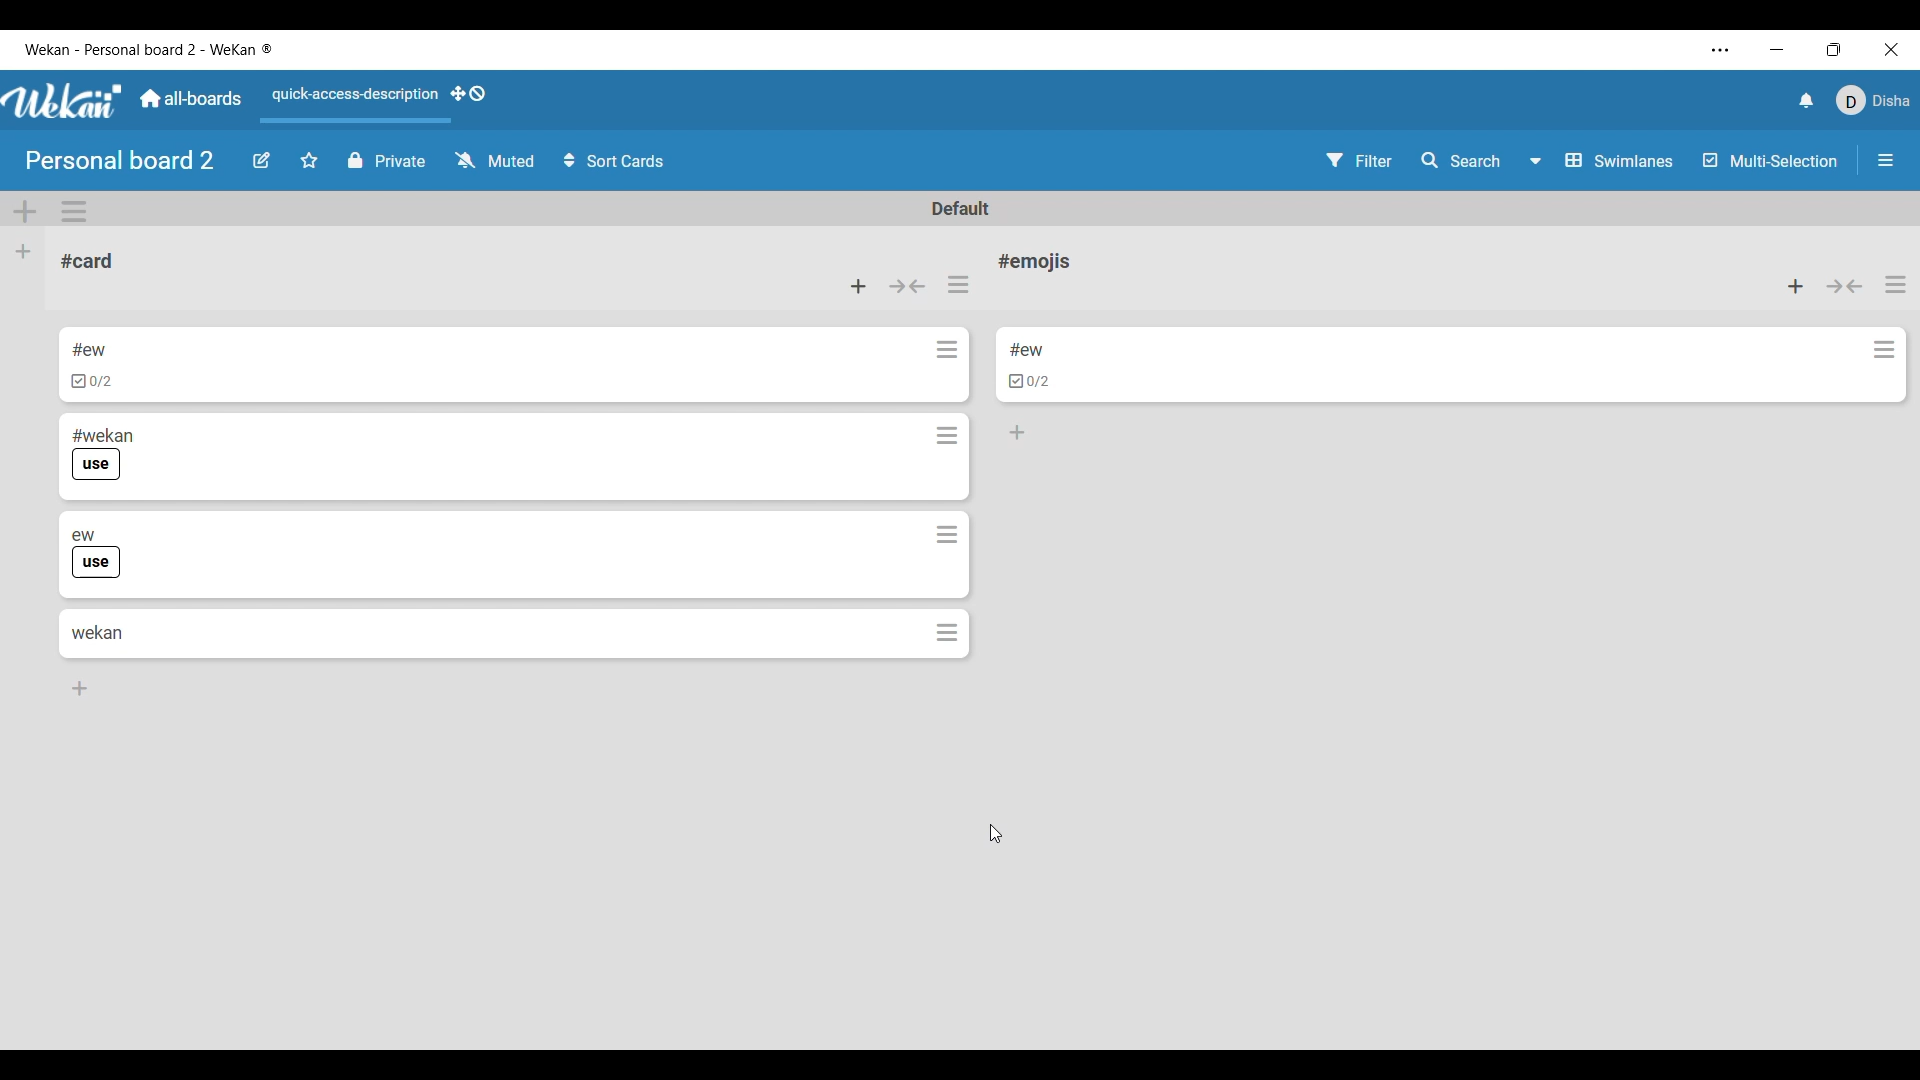 The width and height of the screenshot is (1920, 1080). I want to click on Card 4, so click(98, 632).